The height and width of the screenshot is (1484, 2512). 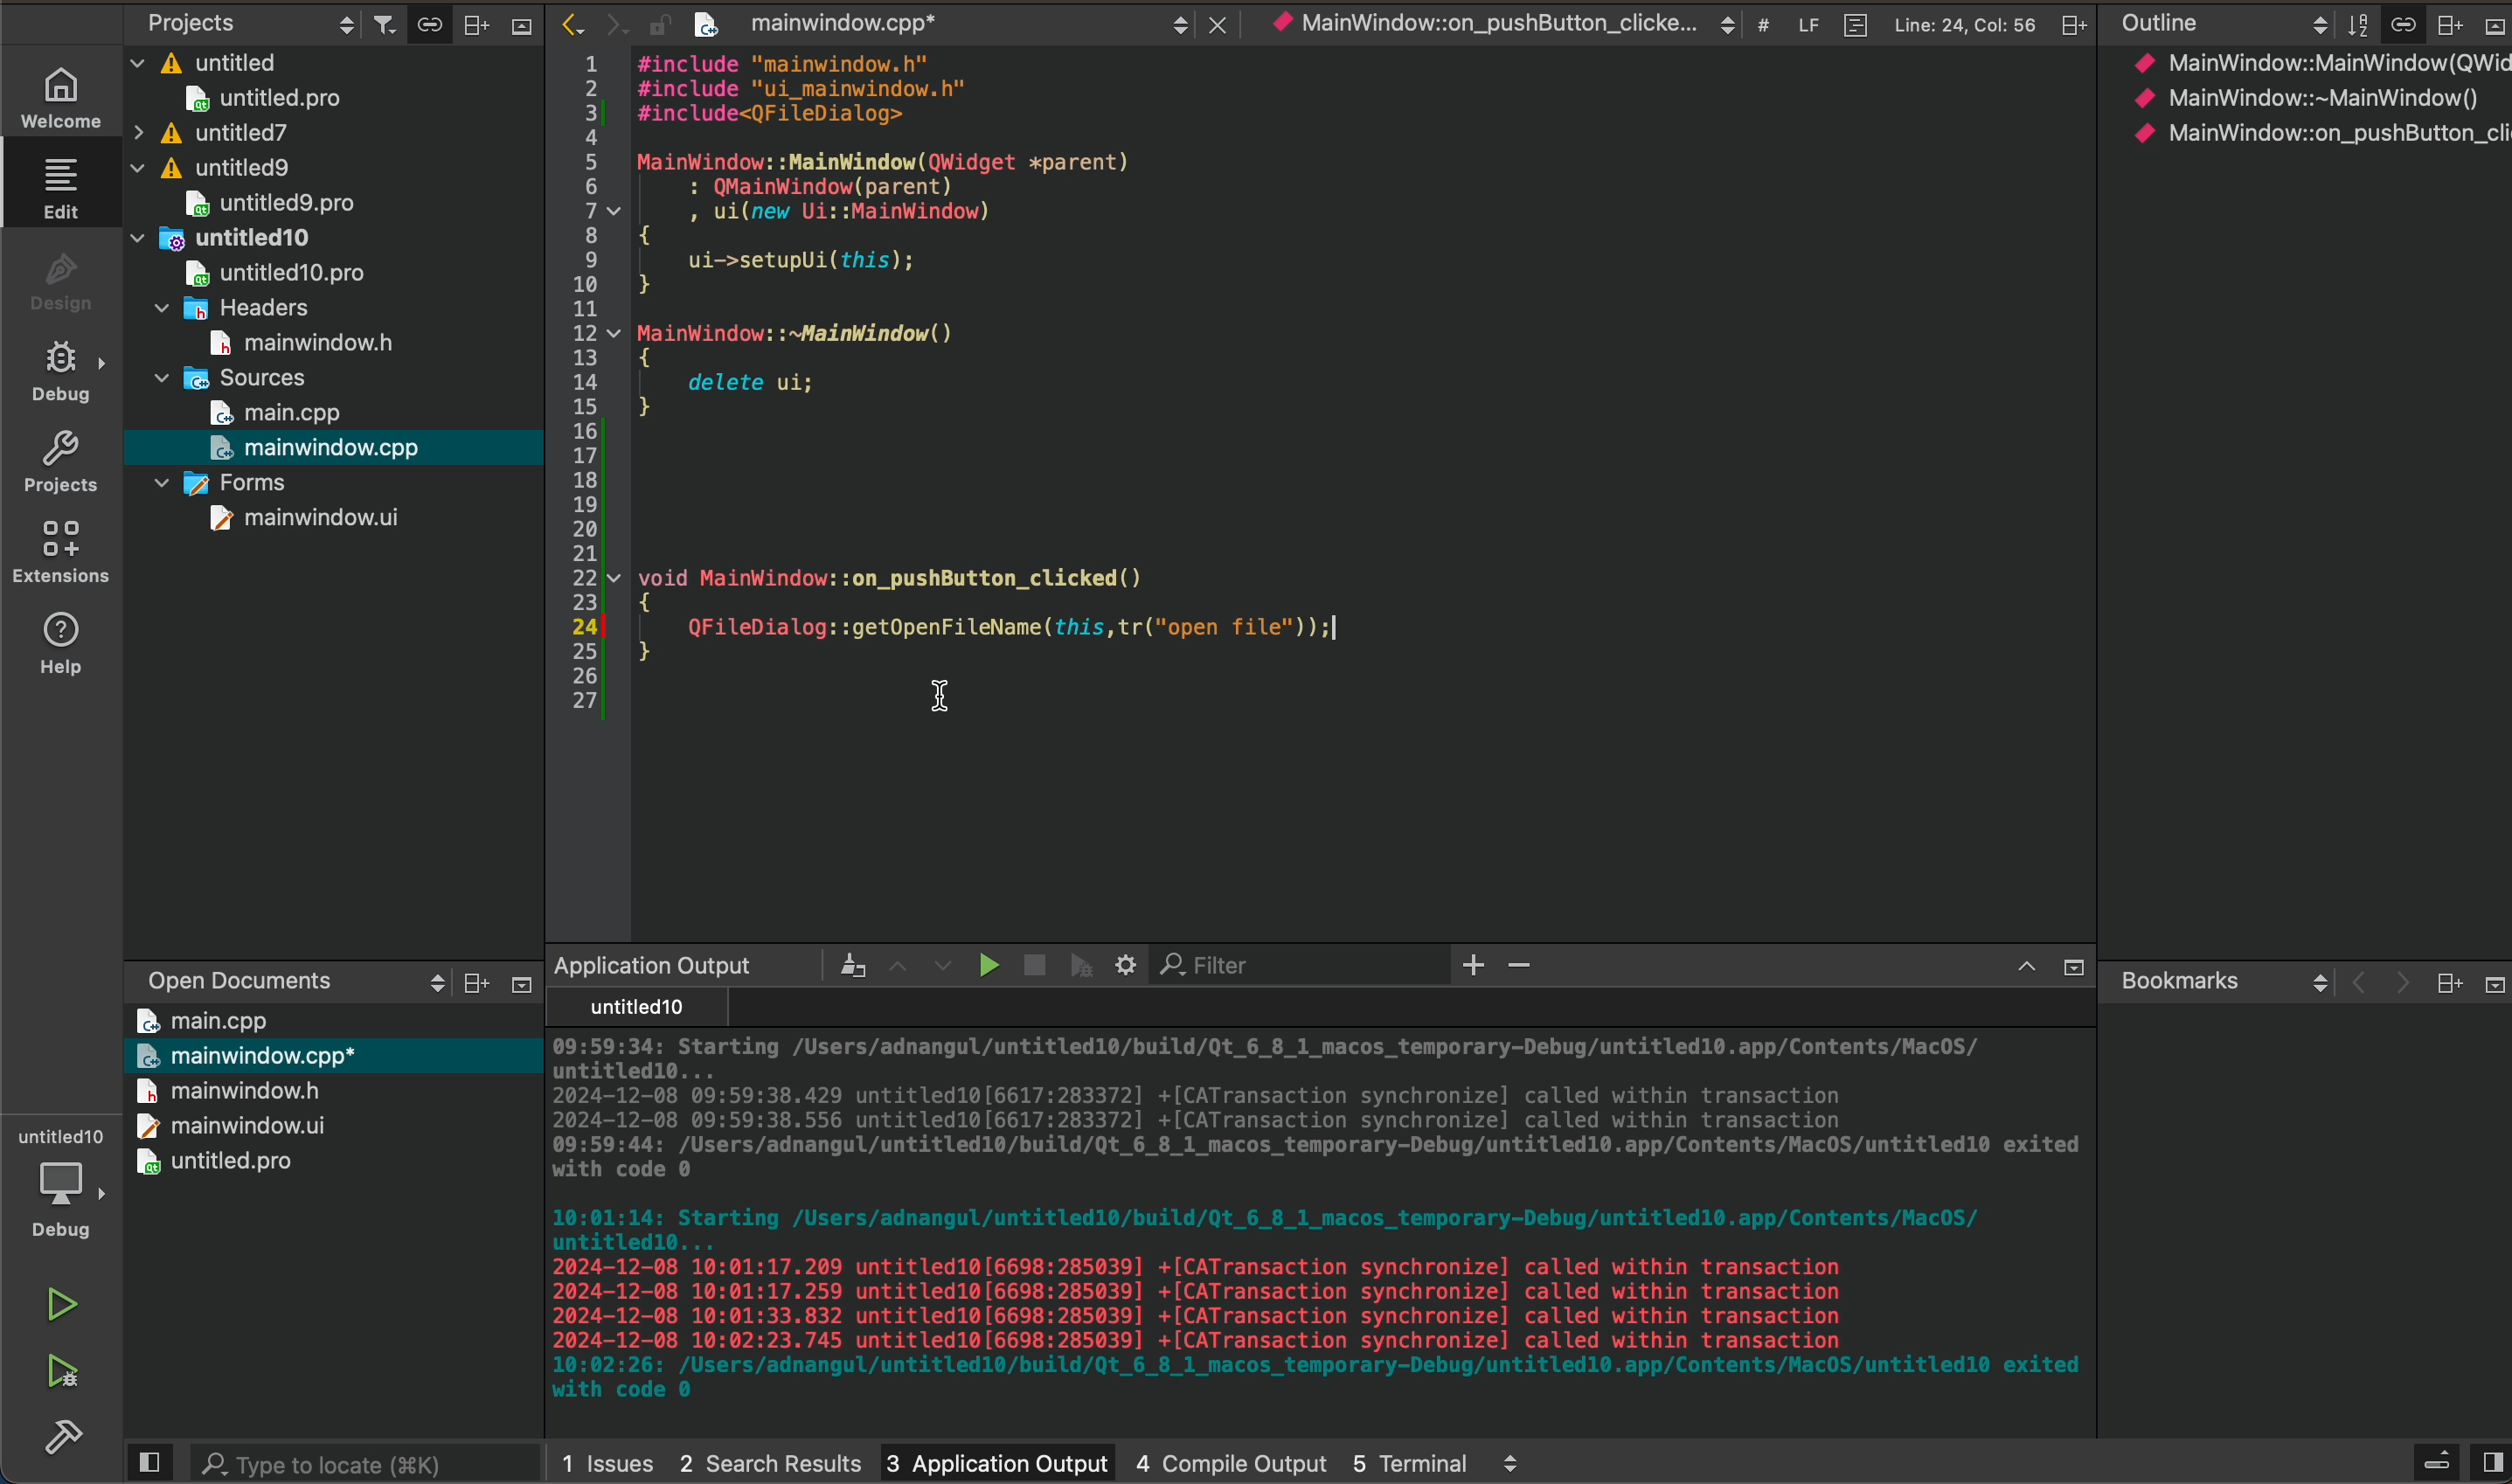 What do you see at coordinates (224, 973) in the screenshot?
I see `Open Documents` at bounding box center [224, 973].